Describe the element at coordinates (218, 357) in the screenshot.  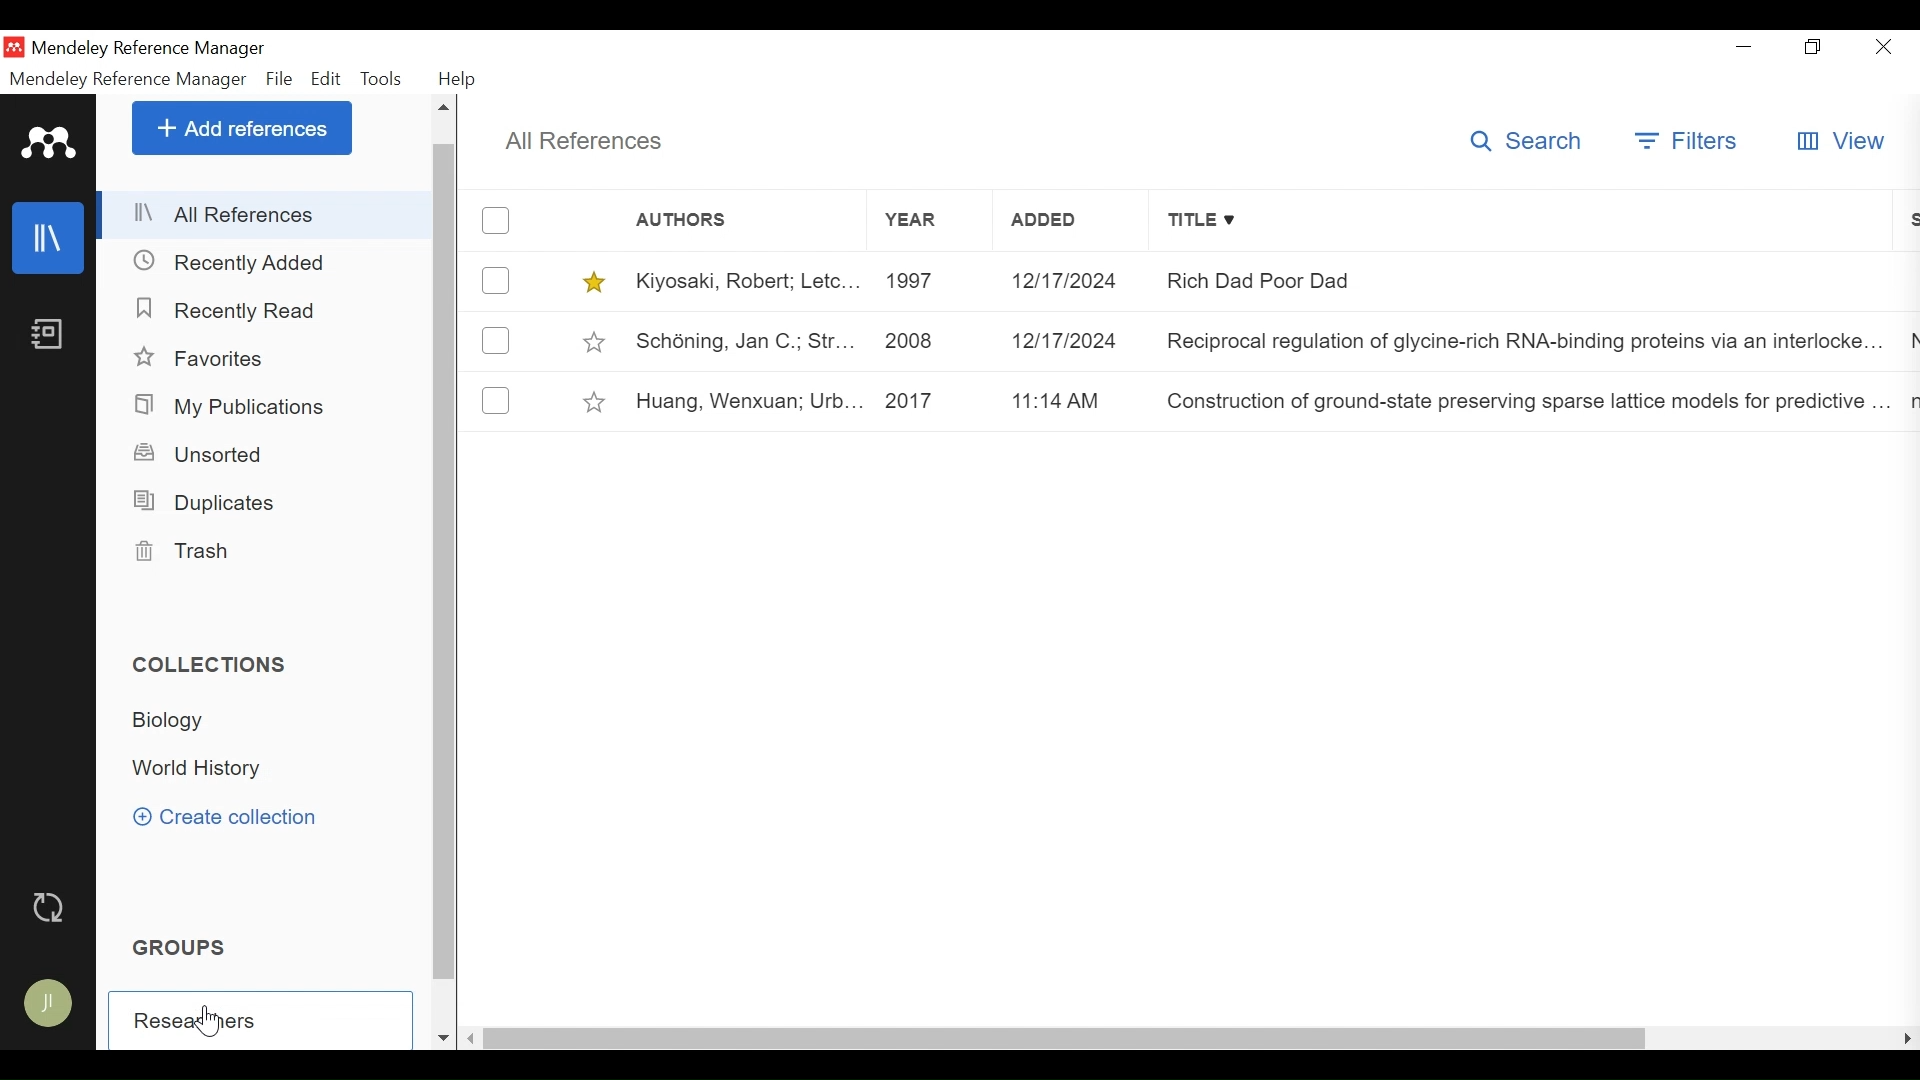
I see `Favorites` at that location.